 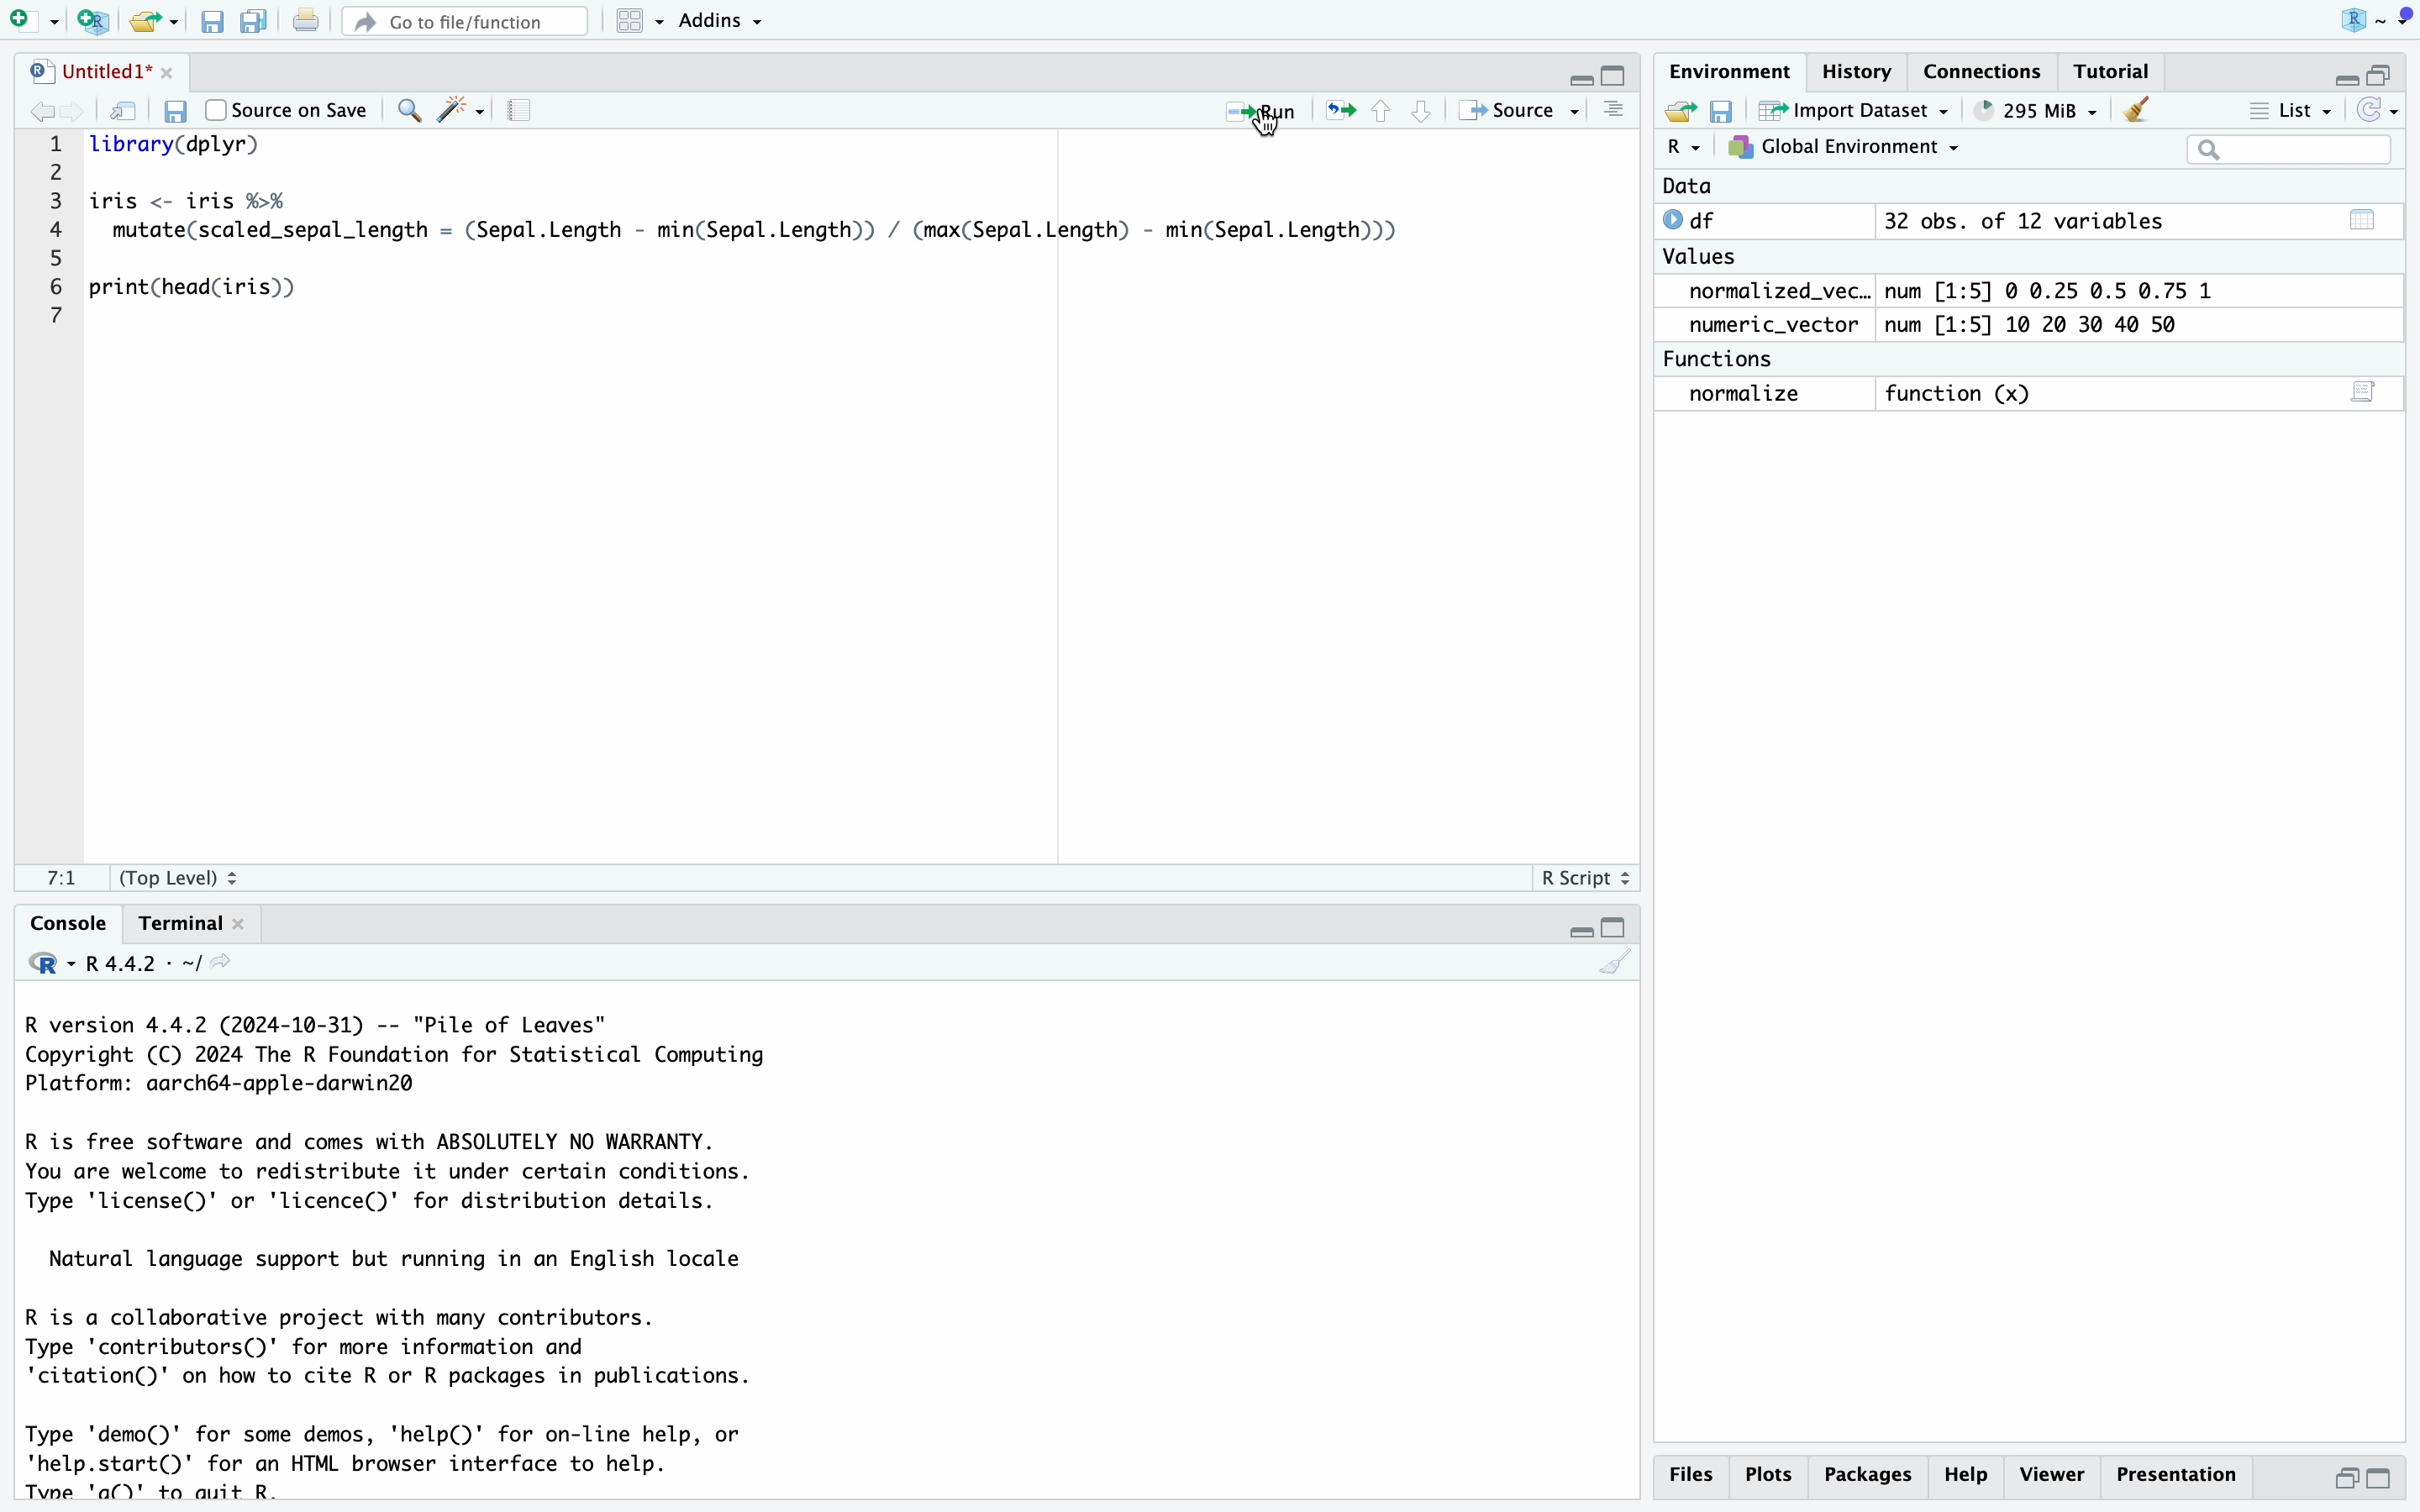 What do you see at coordinates (2367, 71) in the screenshot?
I see `Fullscreen` at bounding box center [2367, 71].